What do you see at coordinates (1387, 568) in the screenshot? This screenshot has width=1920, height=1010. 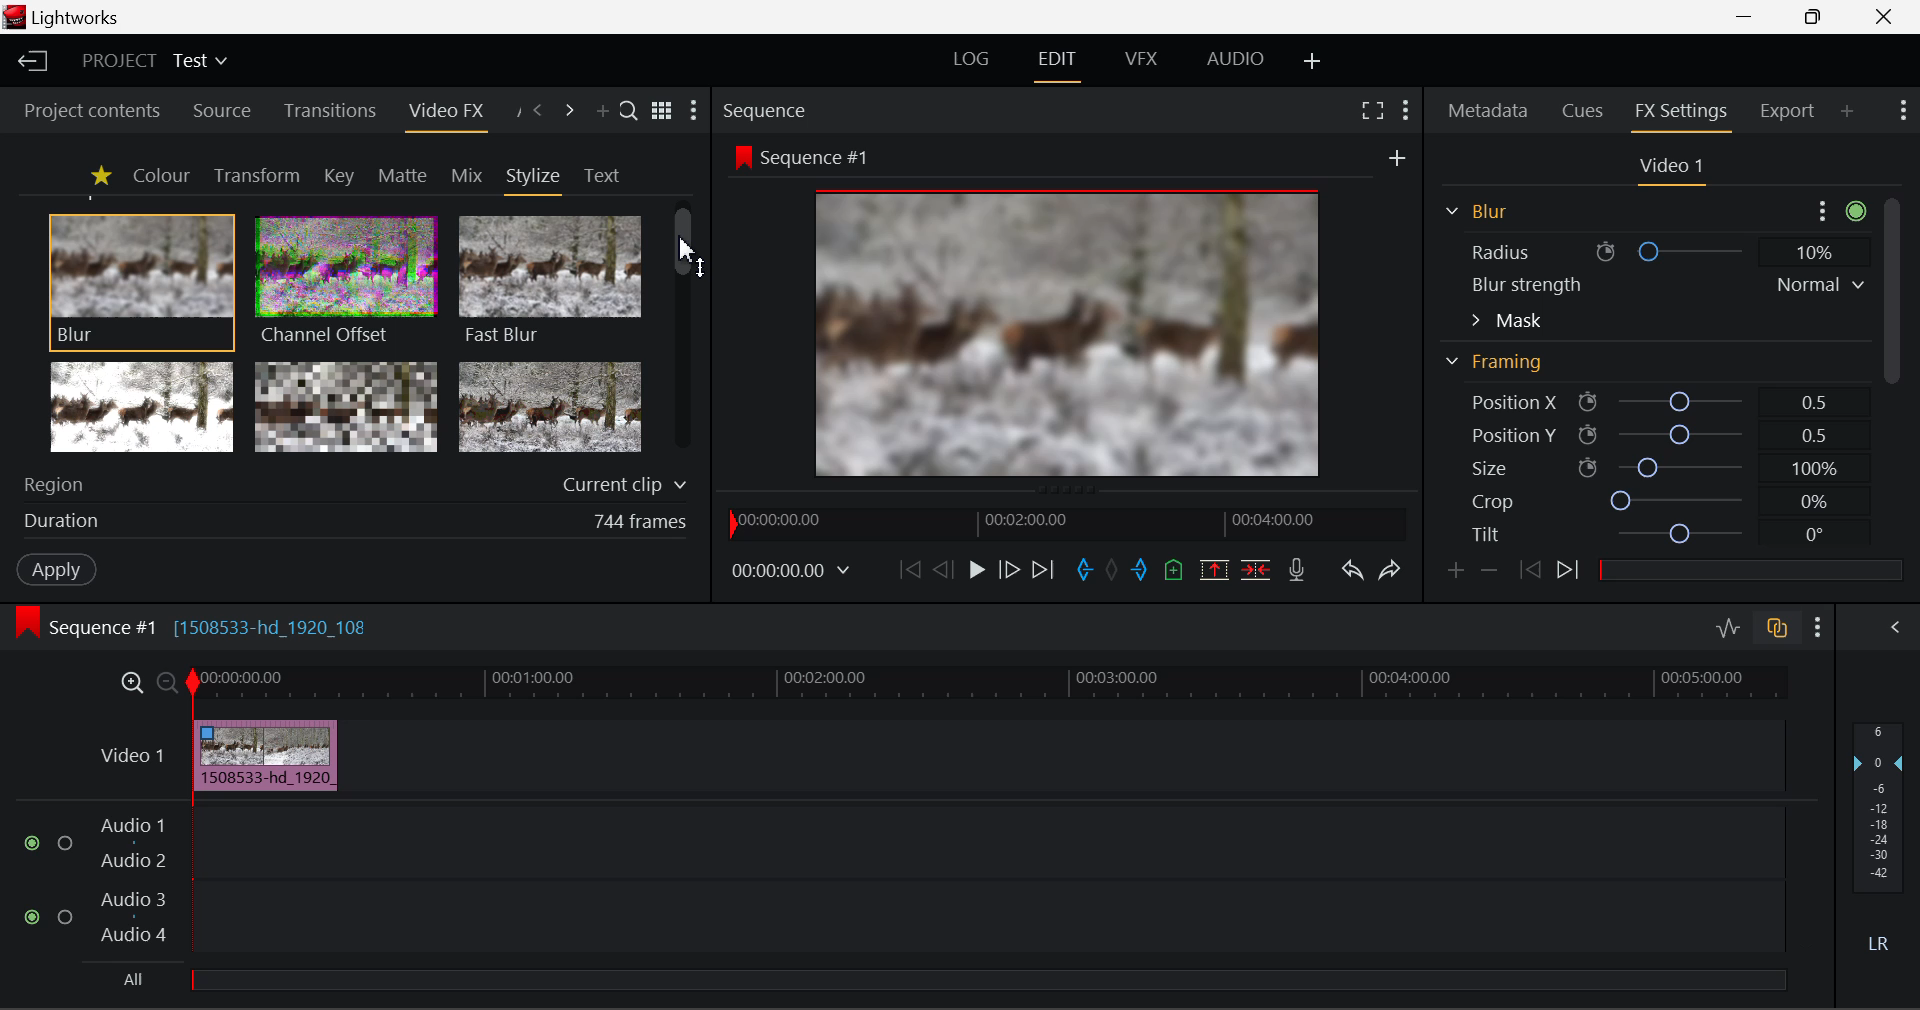 I see `Redo` at bounding box center [1387, 568].